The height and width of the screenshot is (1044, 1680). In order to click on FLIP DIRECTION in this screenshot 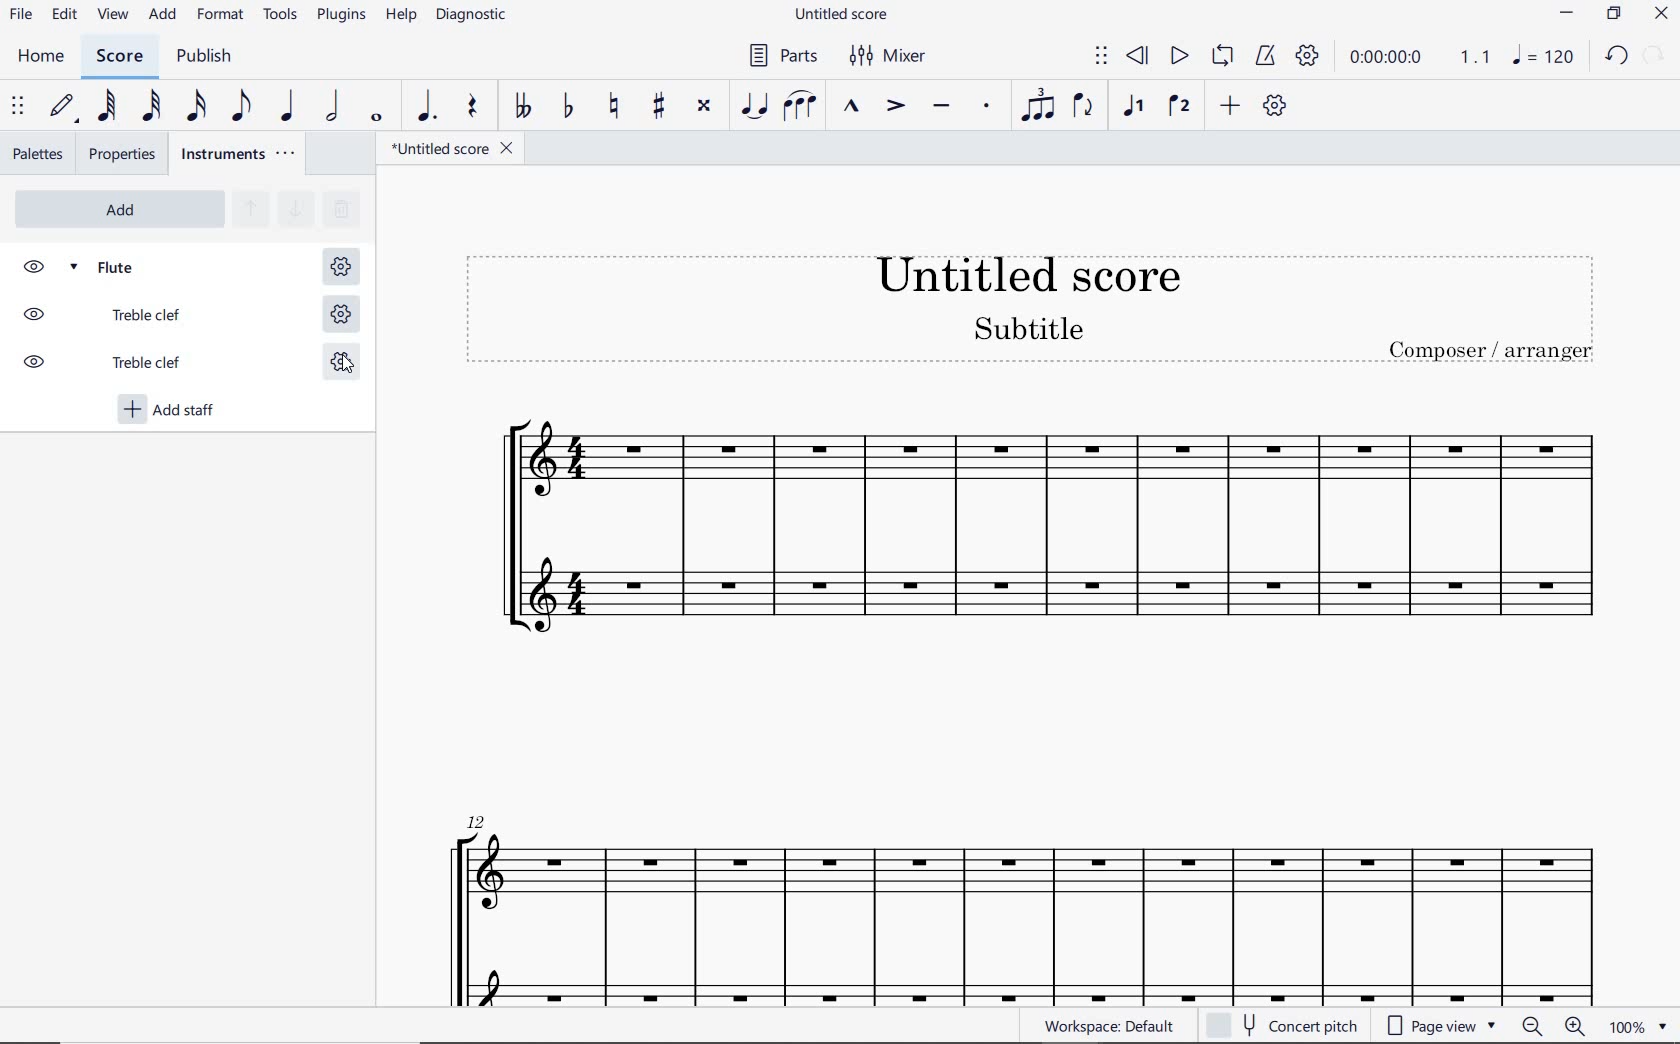, I will do `click(1084, 110)`.